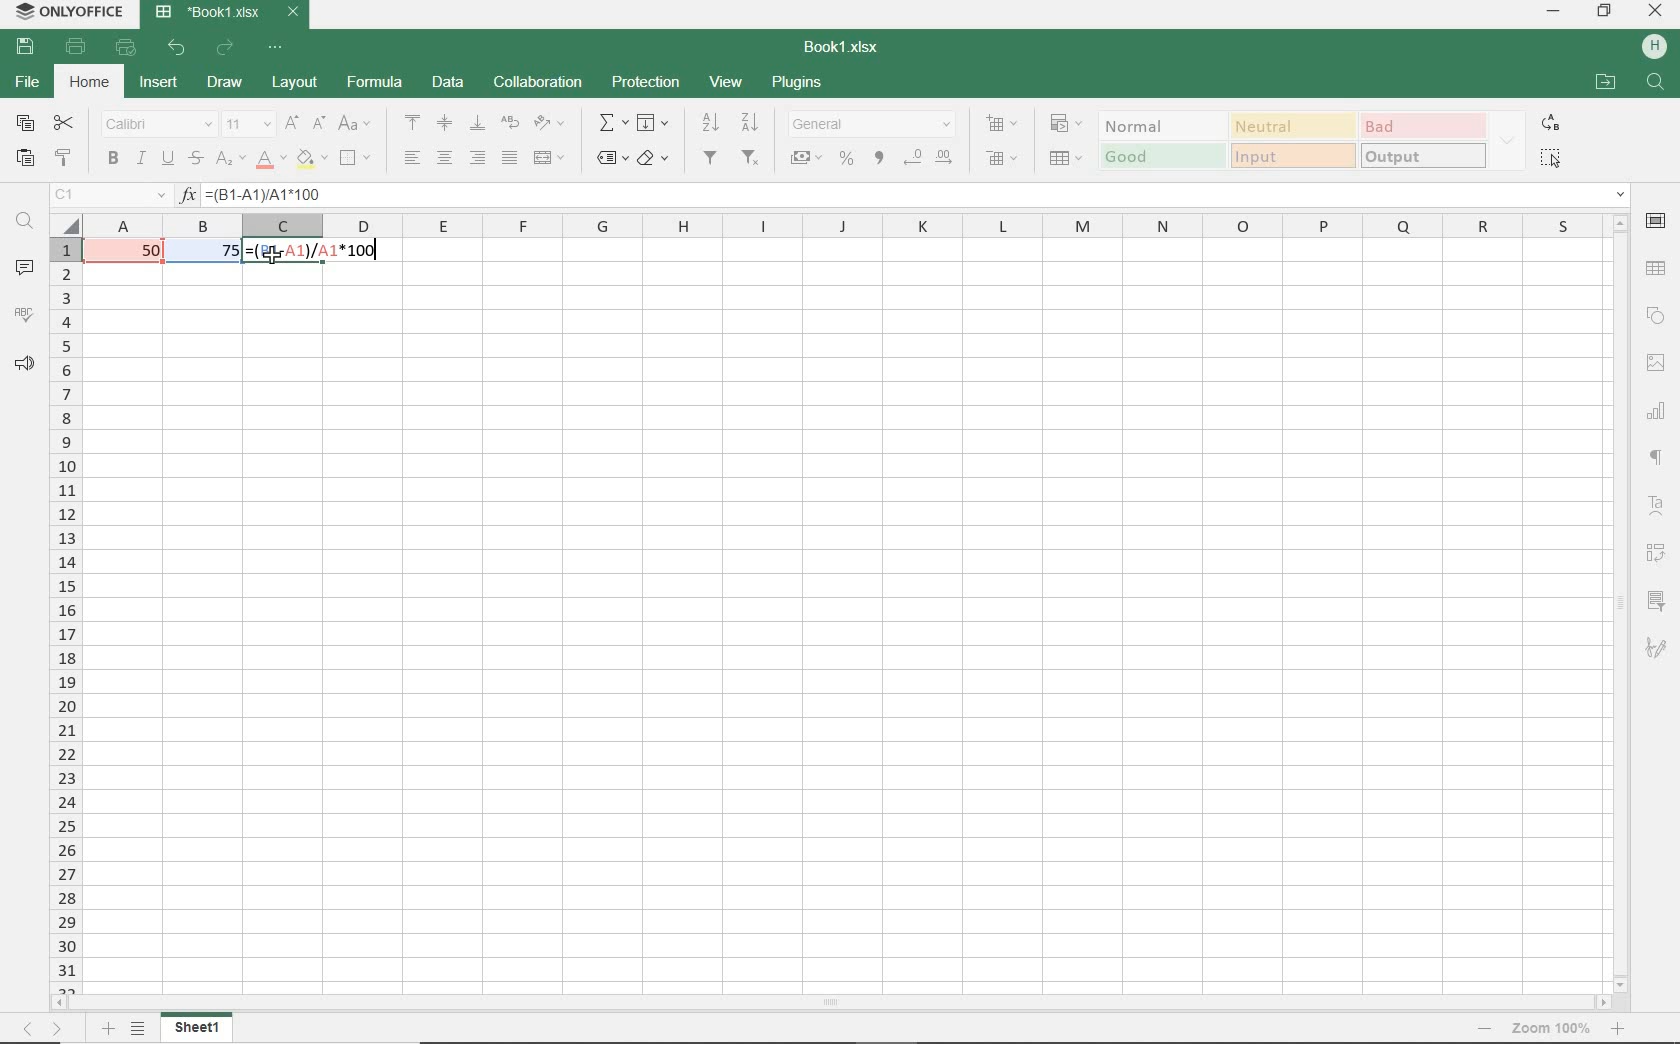  What do you see at coordinates (1069, 123) in the screenshot?
I see `conditional formatting` at bounding box center [1069, 123].